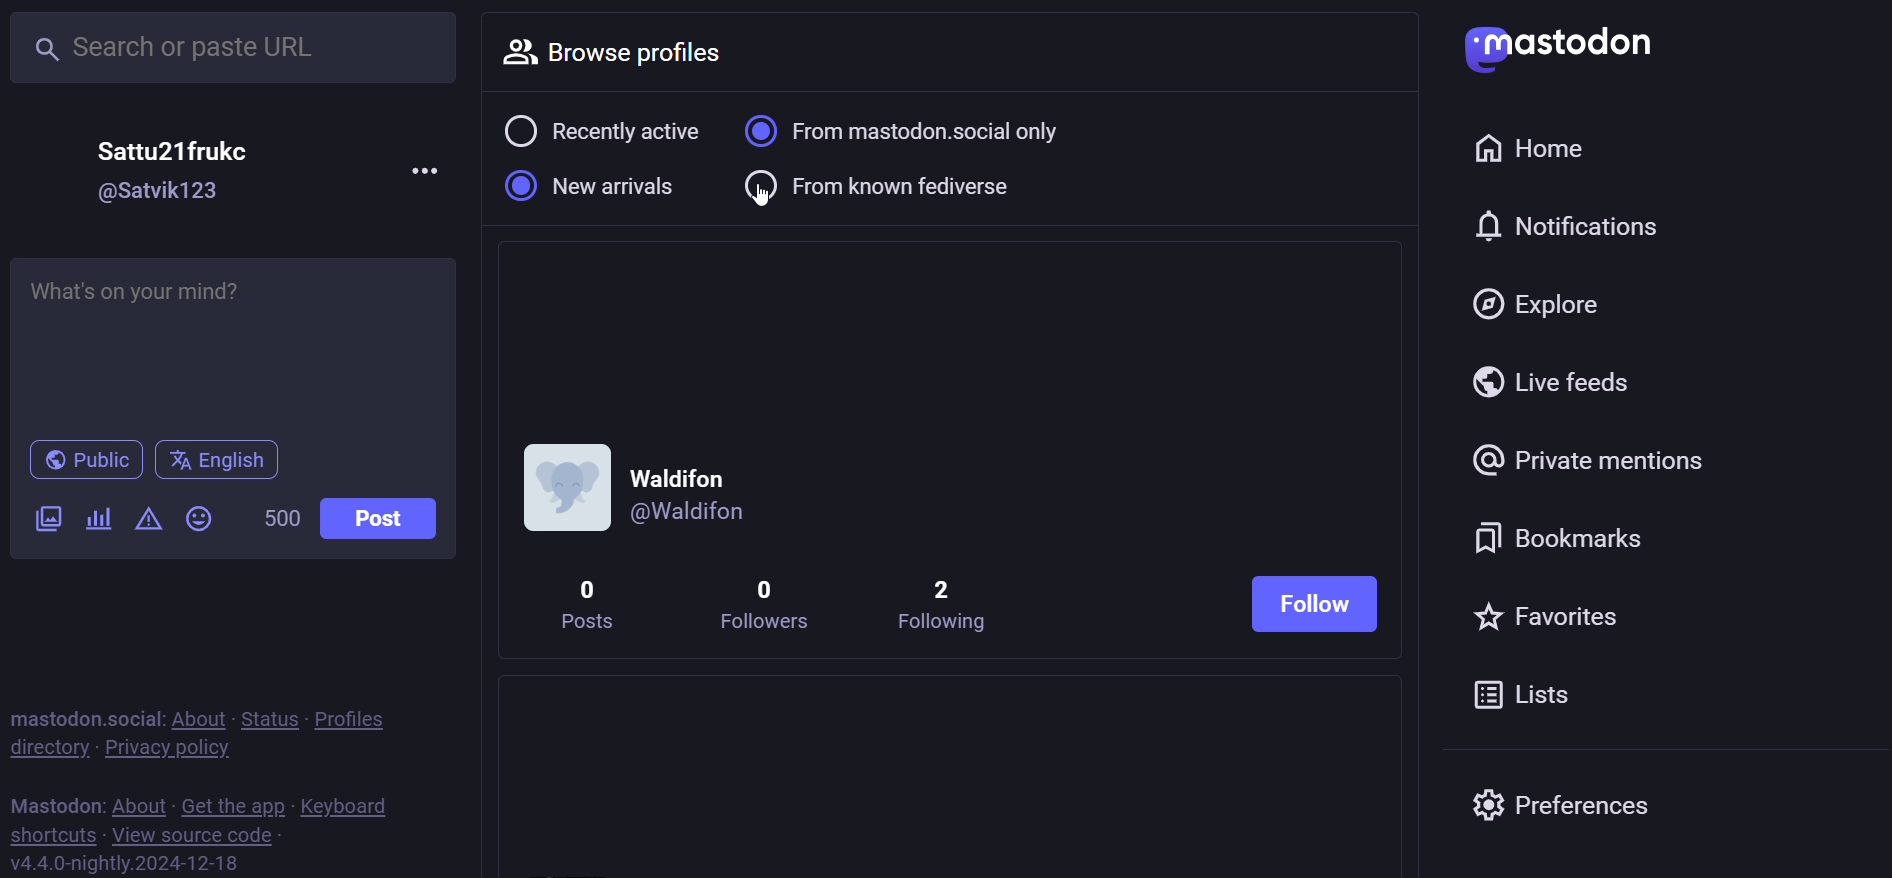 The height and width of the screenshot is (878, 1892). I want to click on about, so click(199, 717).